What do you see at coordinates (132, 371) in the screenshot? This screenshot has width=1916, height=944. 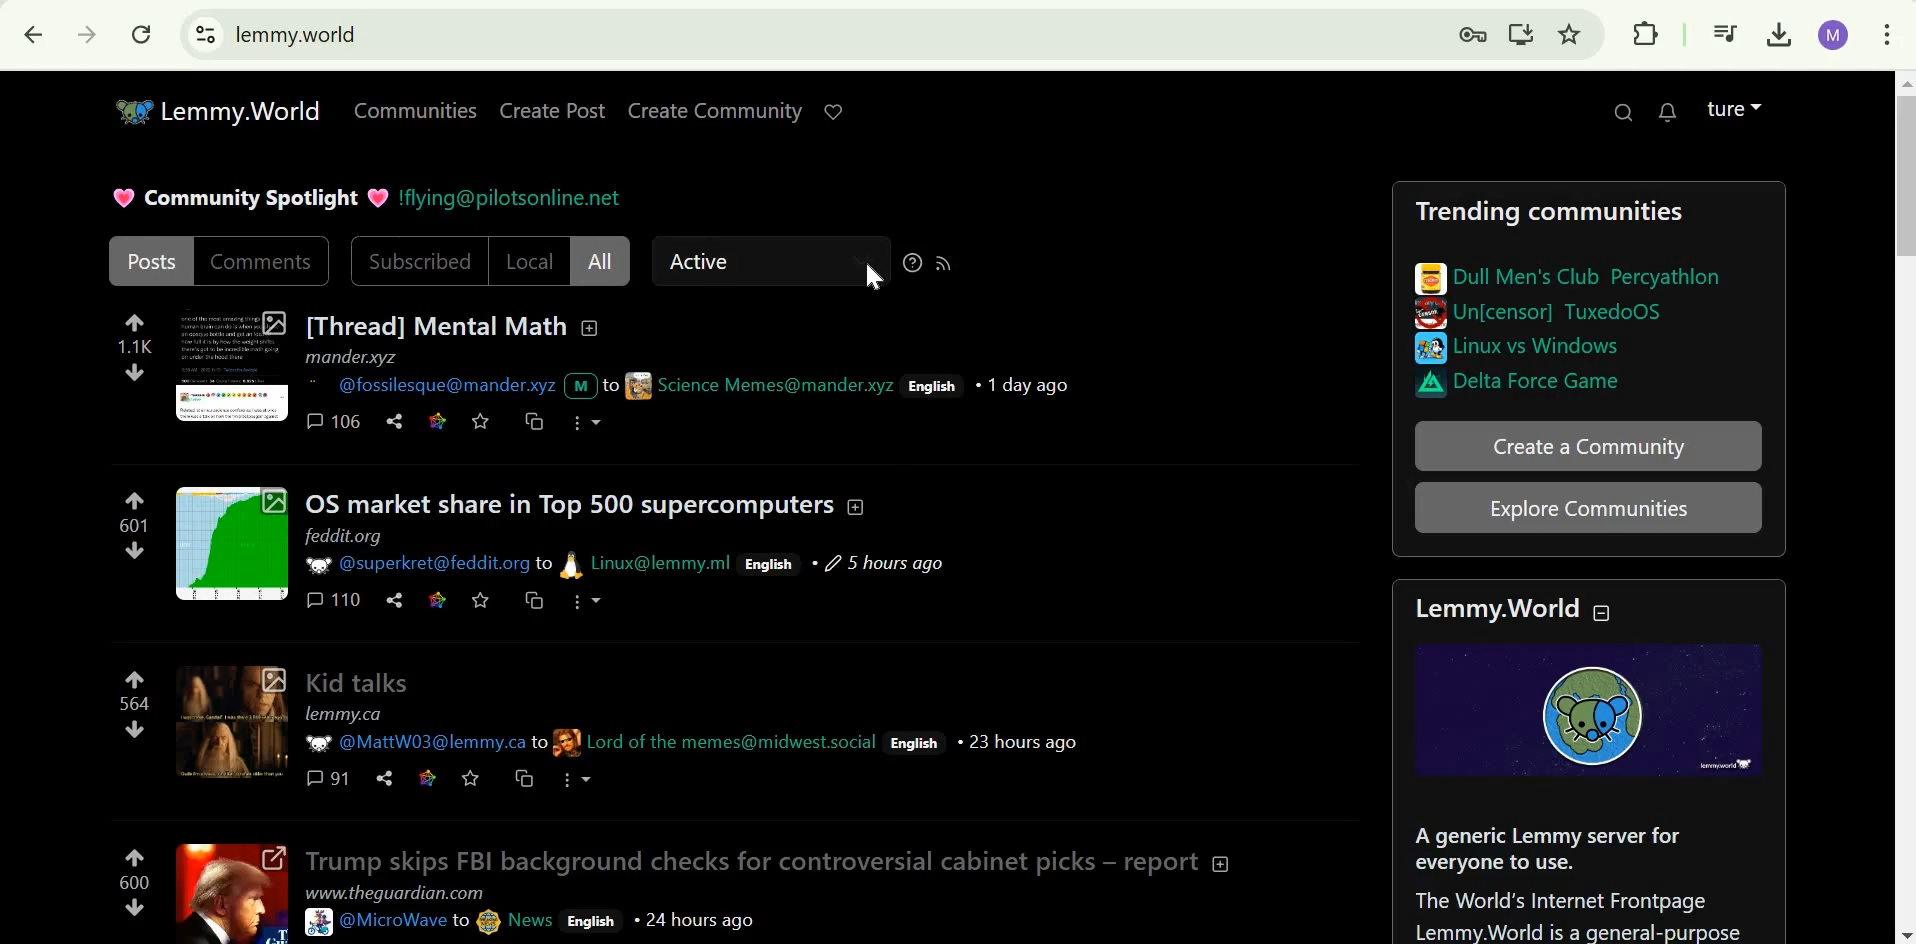 I see `downvote` at bounding box center [132, 371].